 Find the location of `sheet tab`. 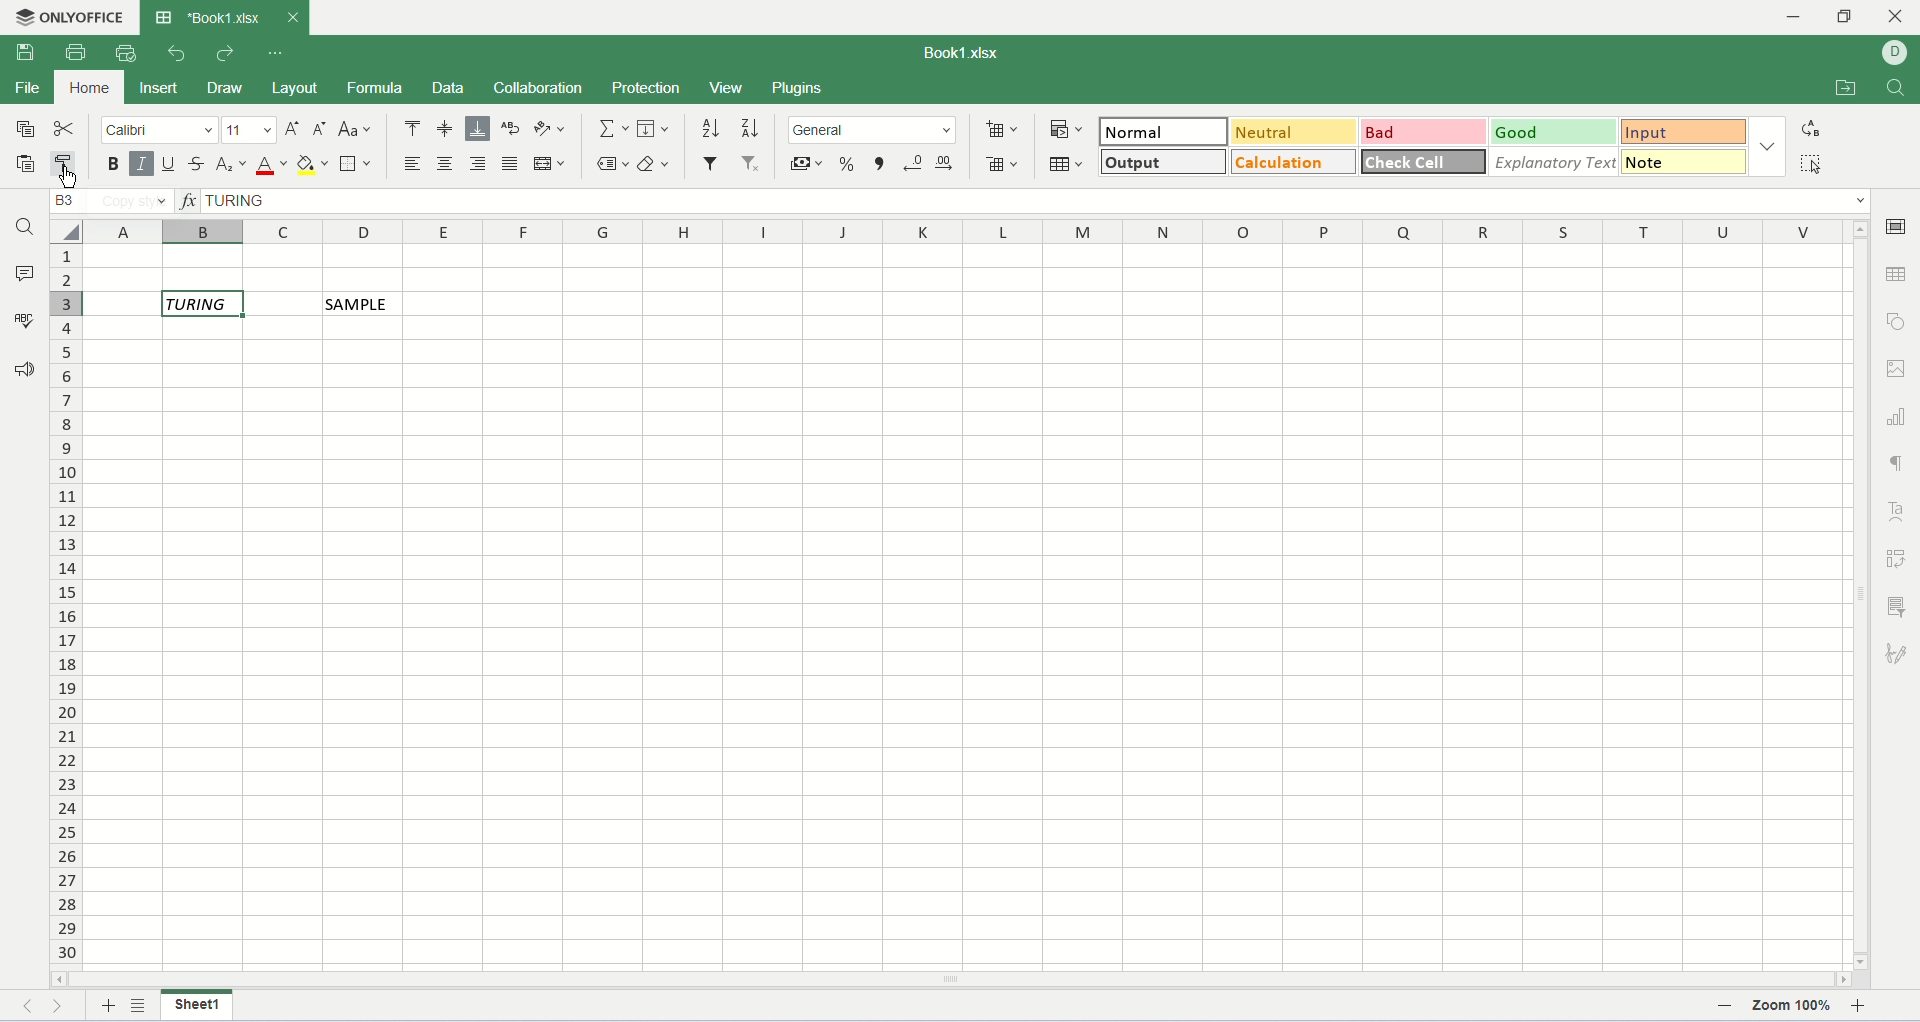

sheet tab is located at coordinates (209, 17).